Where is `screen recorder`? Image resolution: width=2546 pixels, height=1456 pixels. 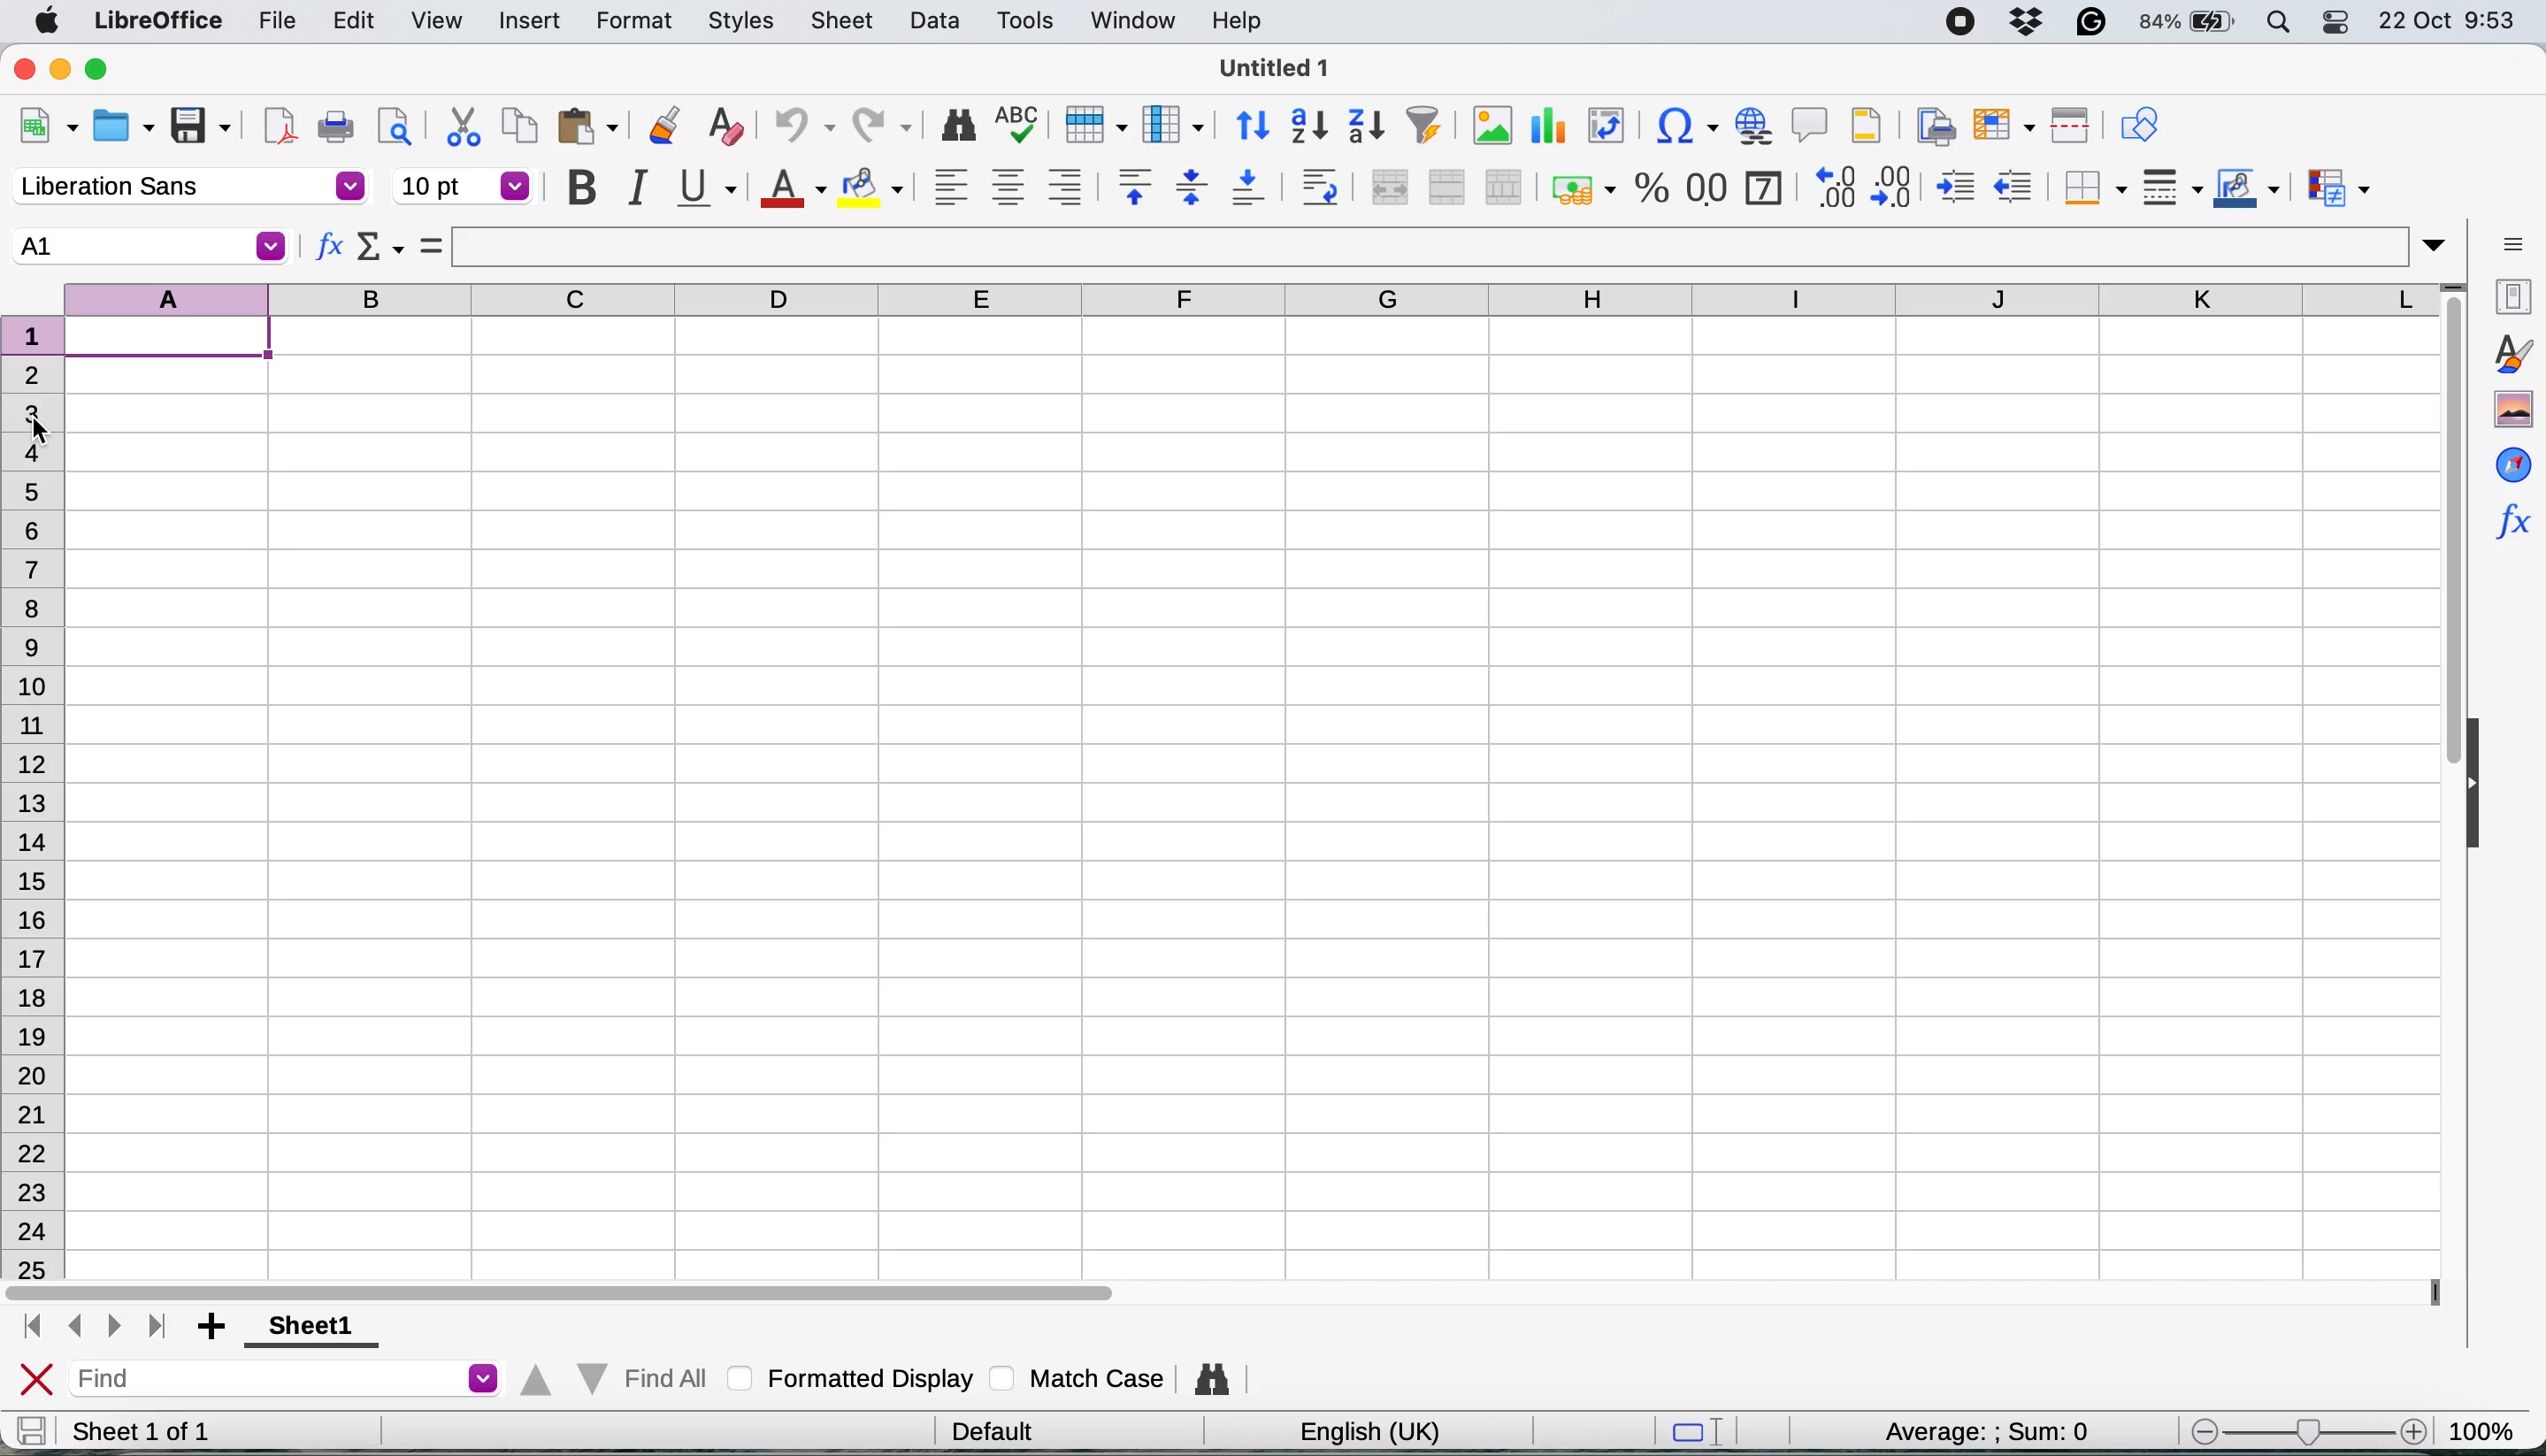 screen recorder is located at coordinates (1969, 24).